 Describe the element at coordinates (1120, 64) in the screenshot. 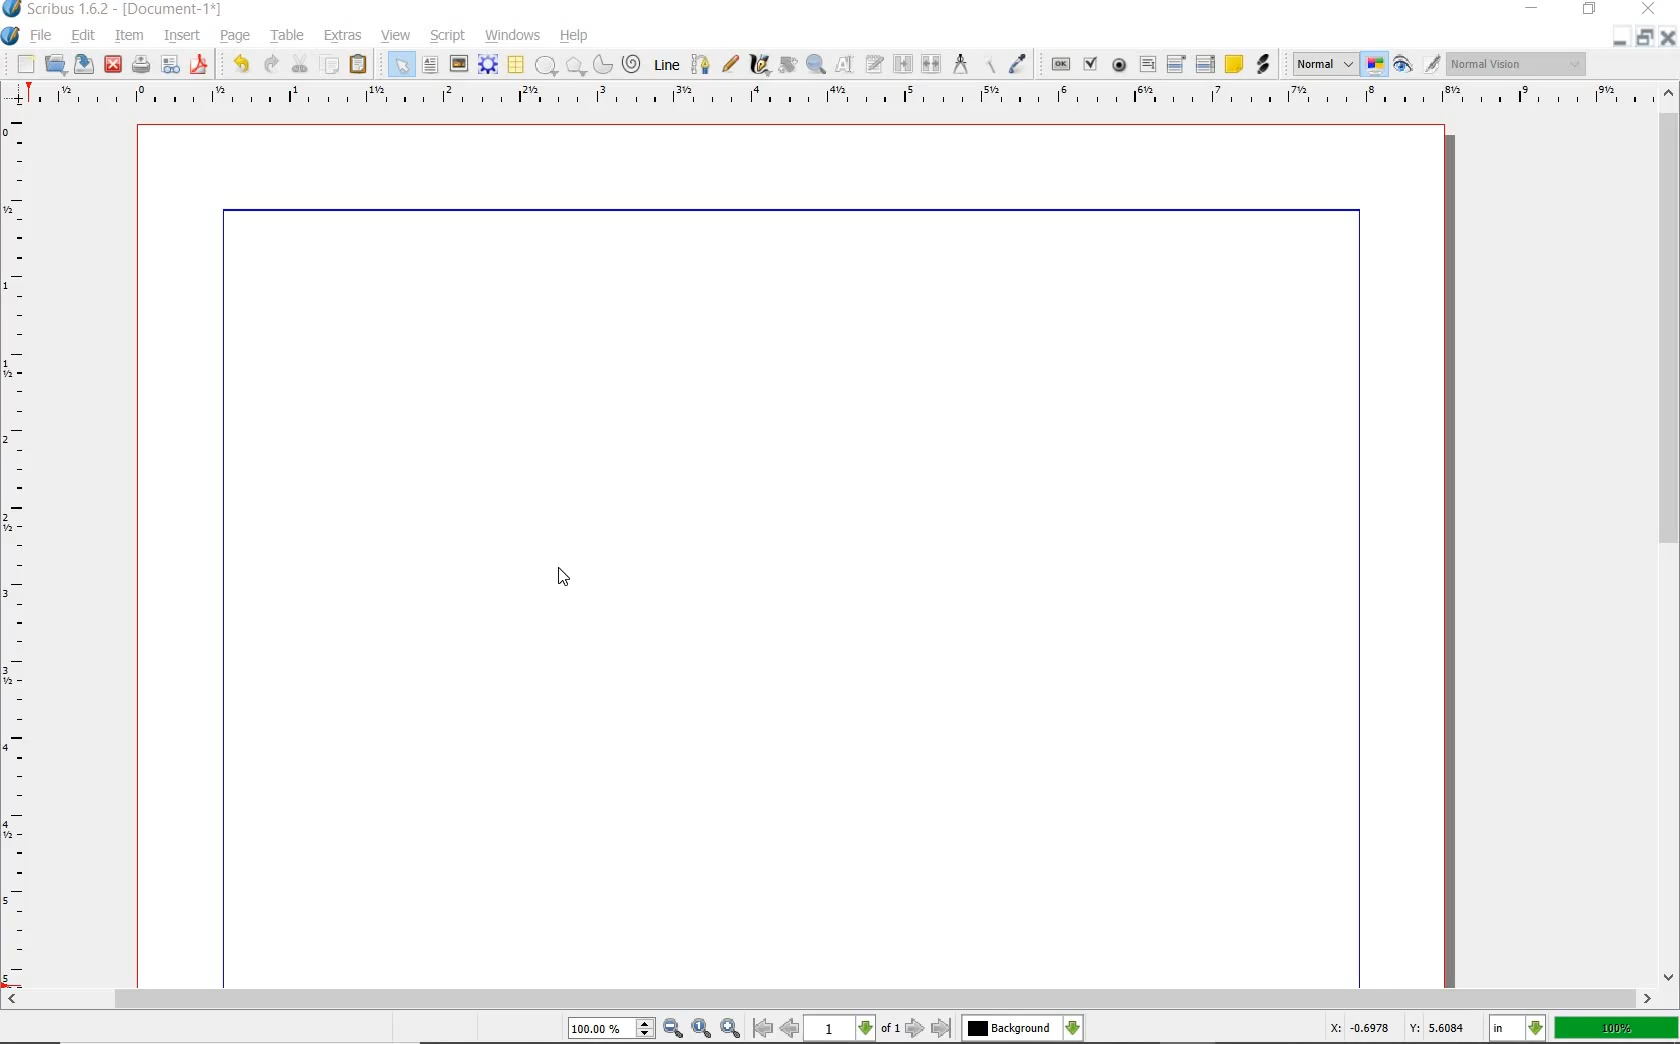

I see `PDF RADIO BUTTON` at that location.